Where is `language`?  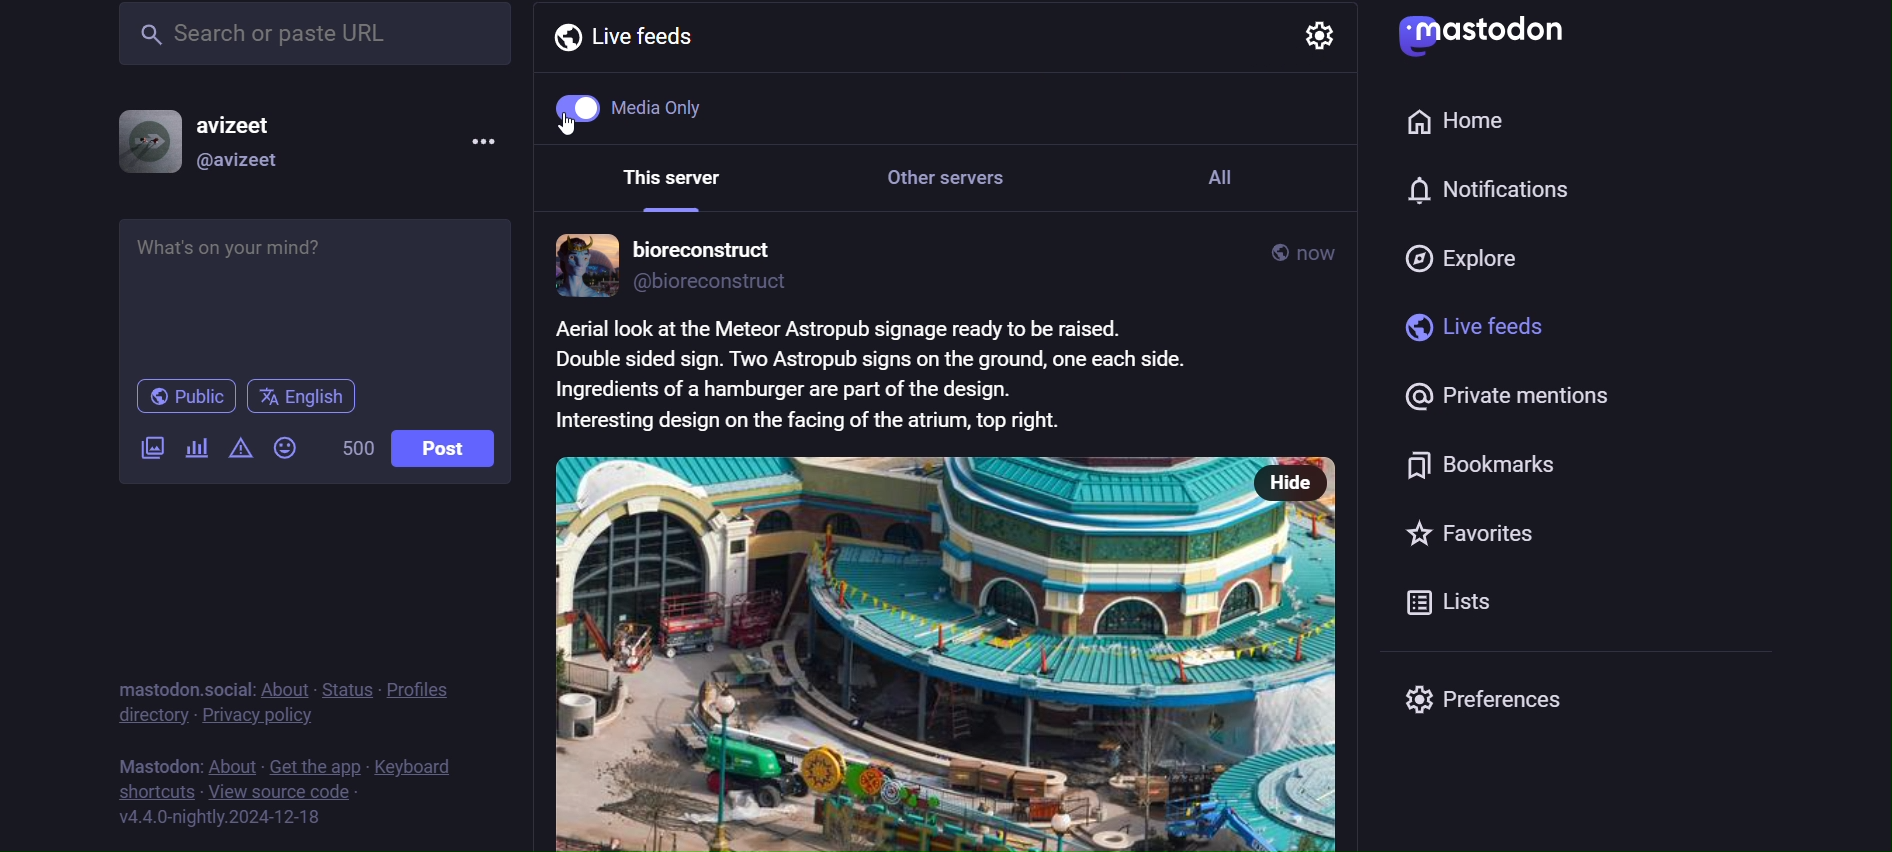
language is located at coordinates (303, 398).